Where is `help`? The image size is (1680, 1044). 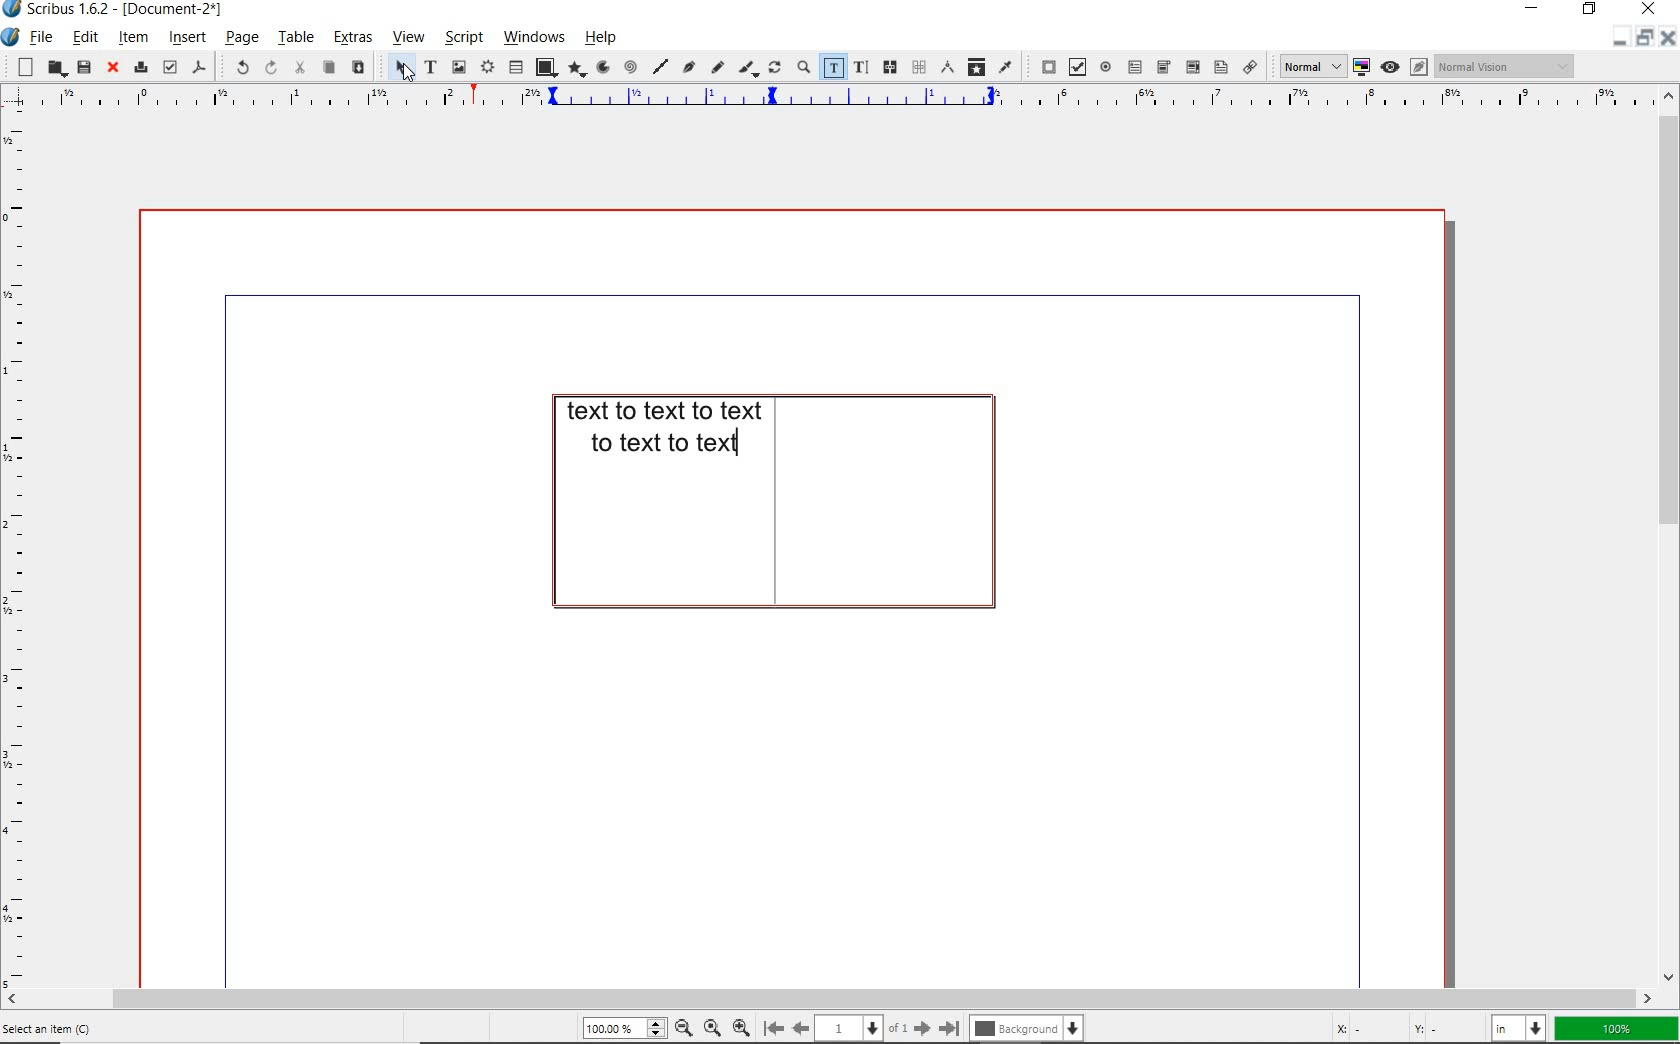
help is located at coordinates (600, 37).